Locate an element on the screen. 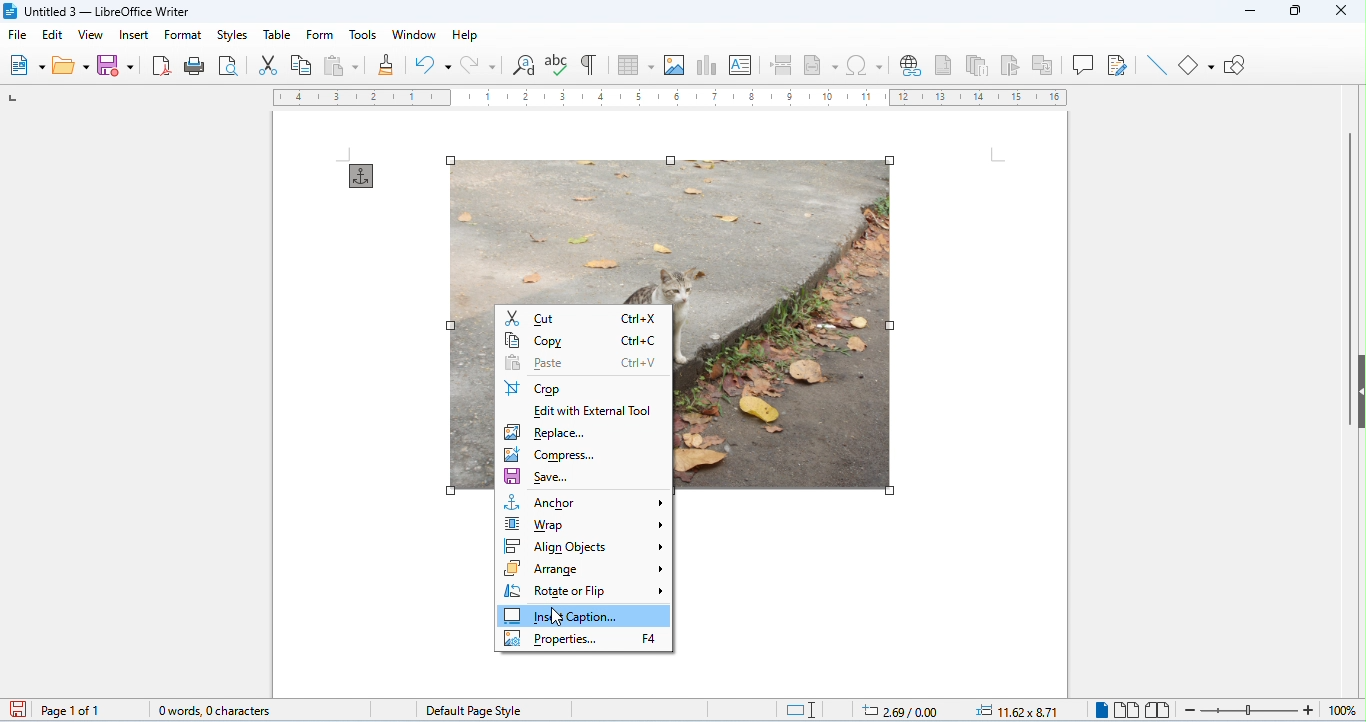 The height and width of the screenshot is (722, 1366). minimize is located at coordinates (1247, 14).